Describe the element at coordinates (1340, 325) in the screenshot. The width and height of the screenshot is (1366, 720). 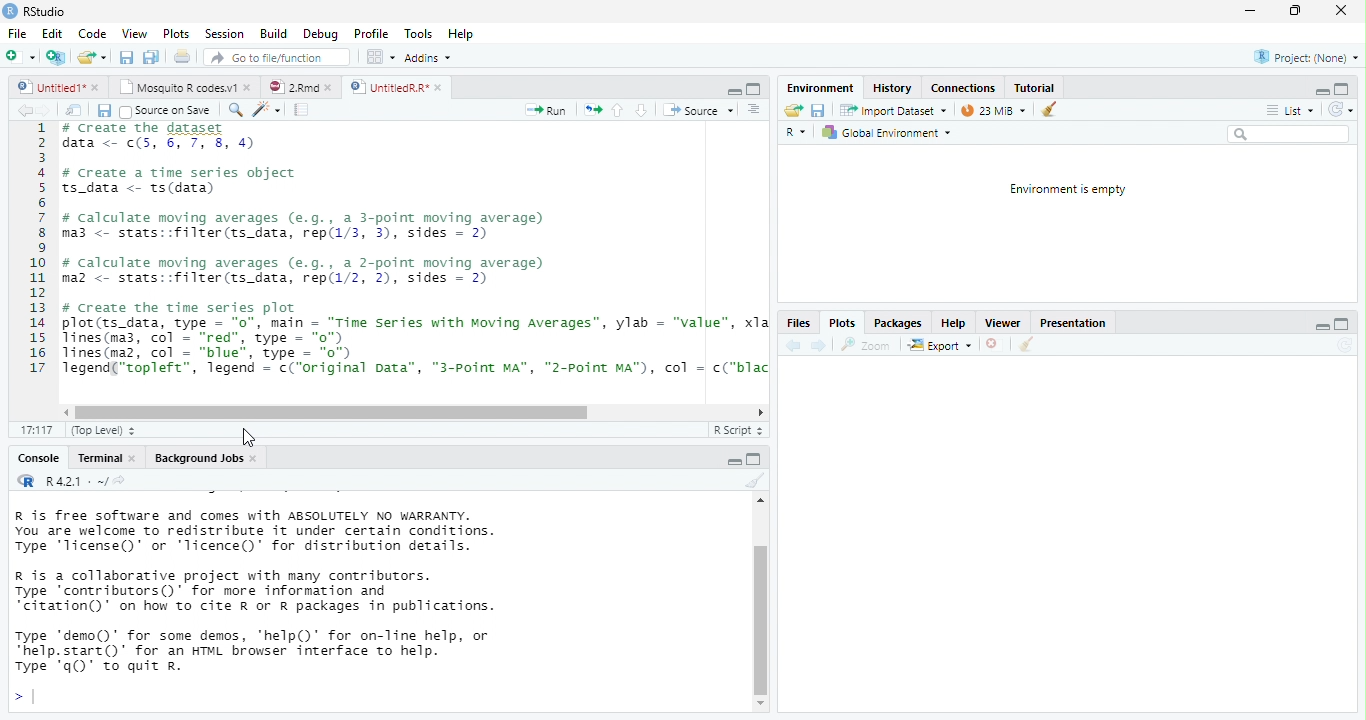
I see `maximize` at that location.